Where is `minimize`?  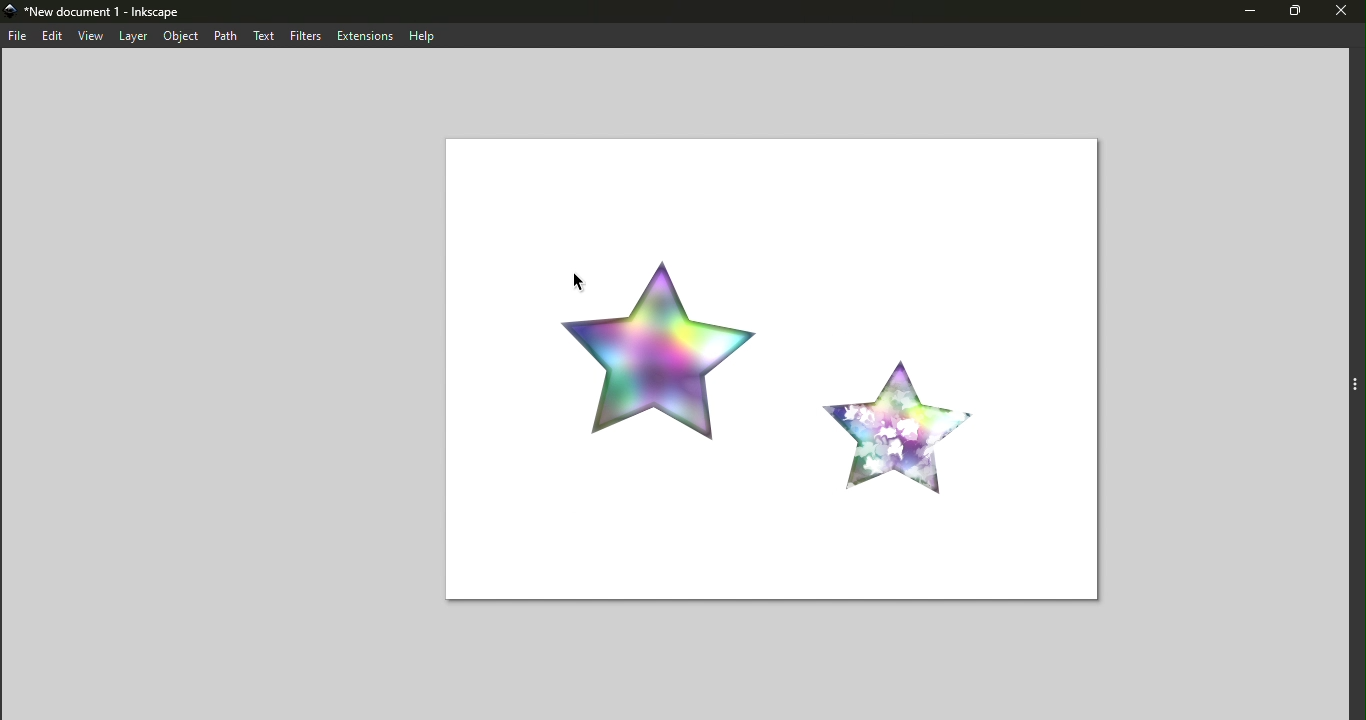 minimize is located at coordinates (1249, 12).